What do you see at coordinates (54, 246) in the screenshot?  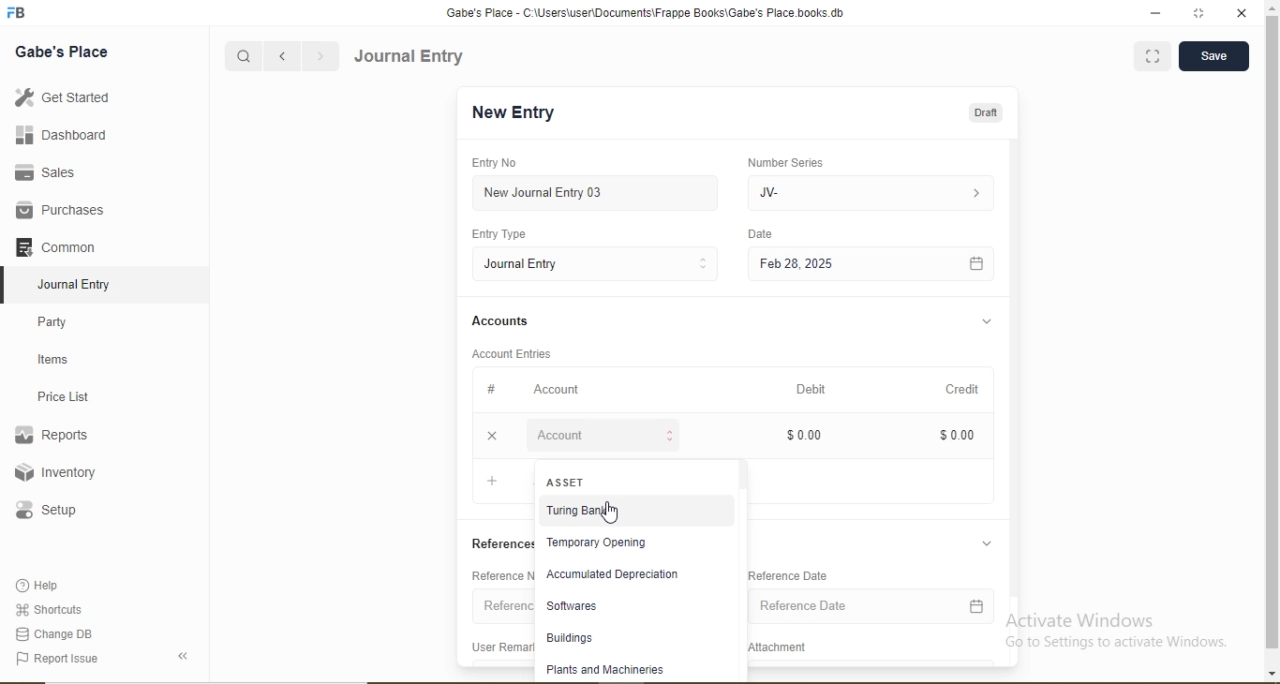 I see `Common` at bounding box center [54, 246].